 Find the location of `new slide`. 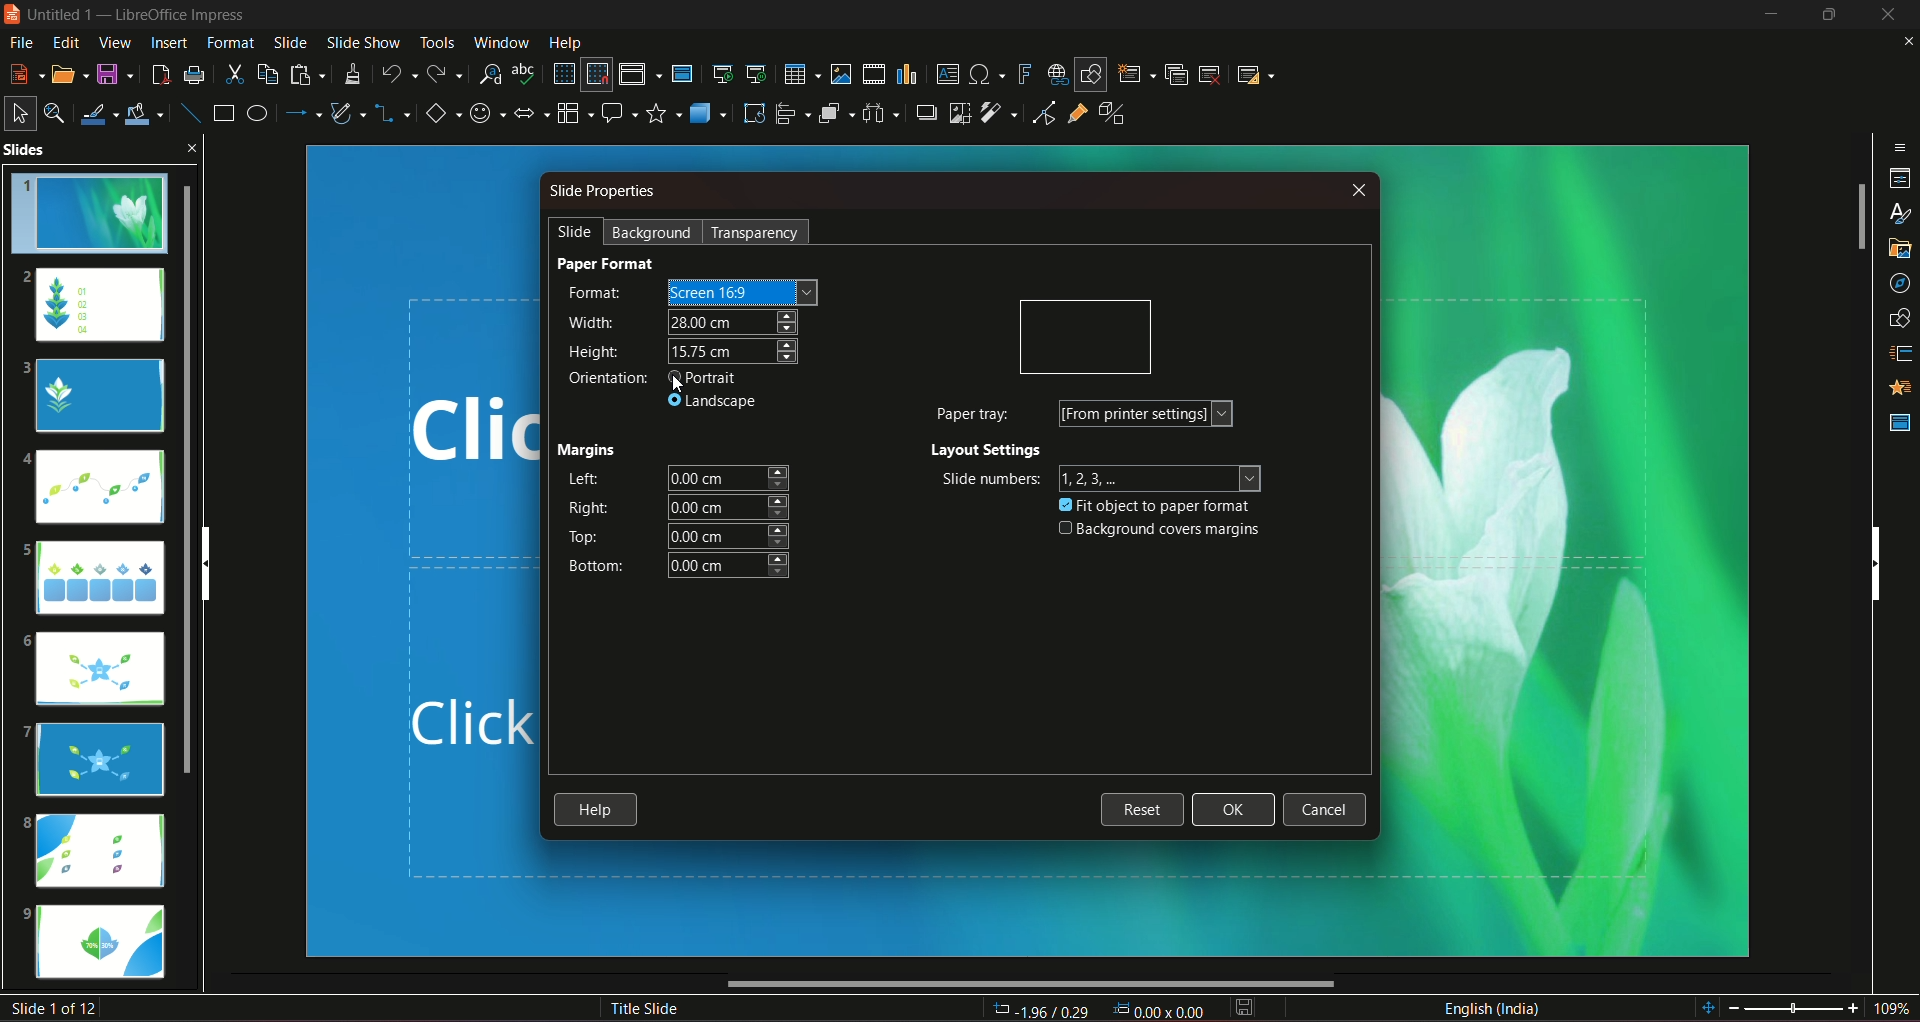

new slide is located at coordinates (1136, 73).